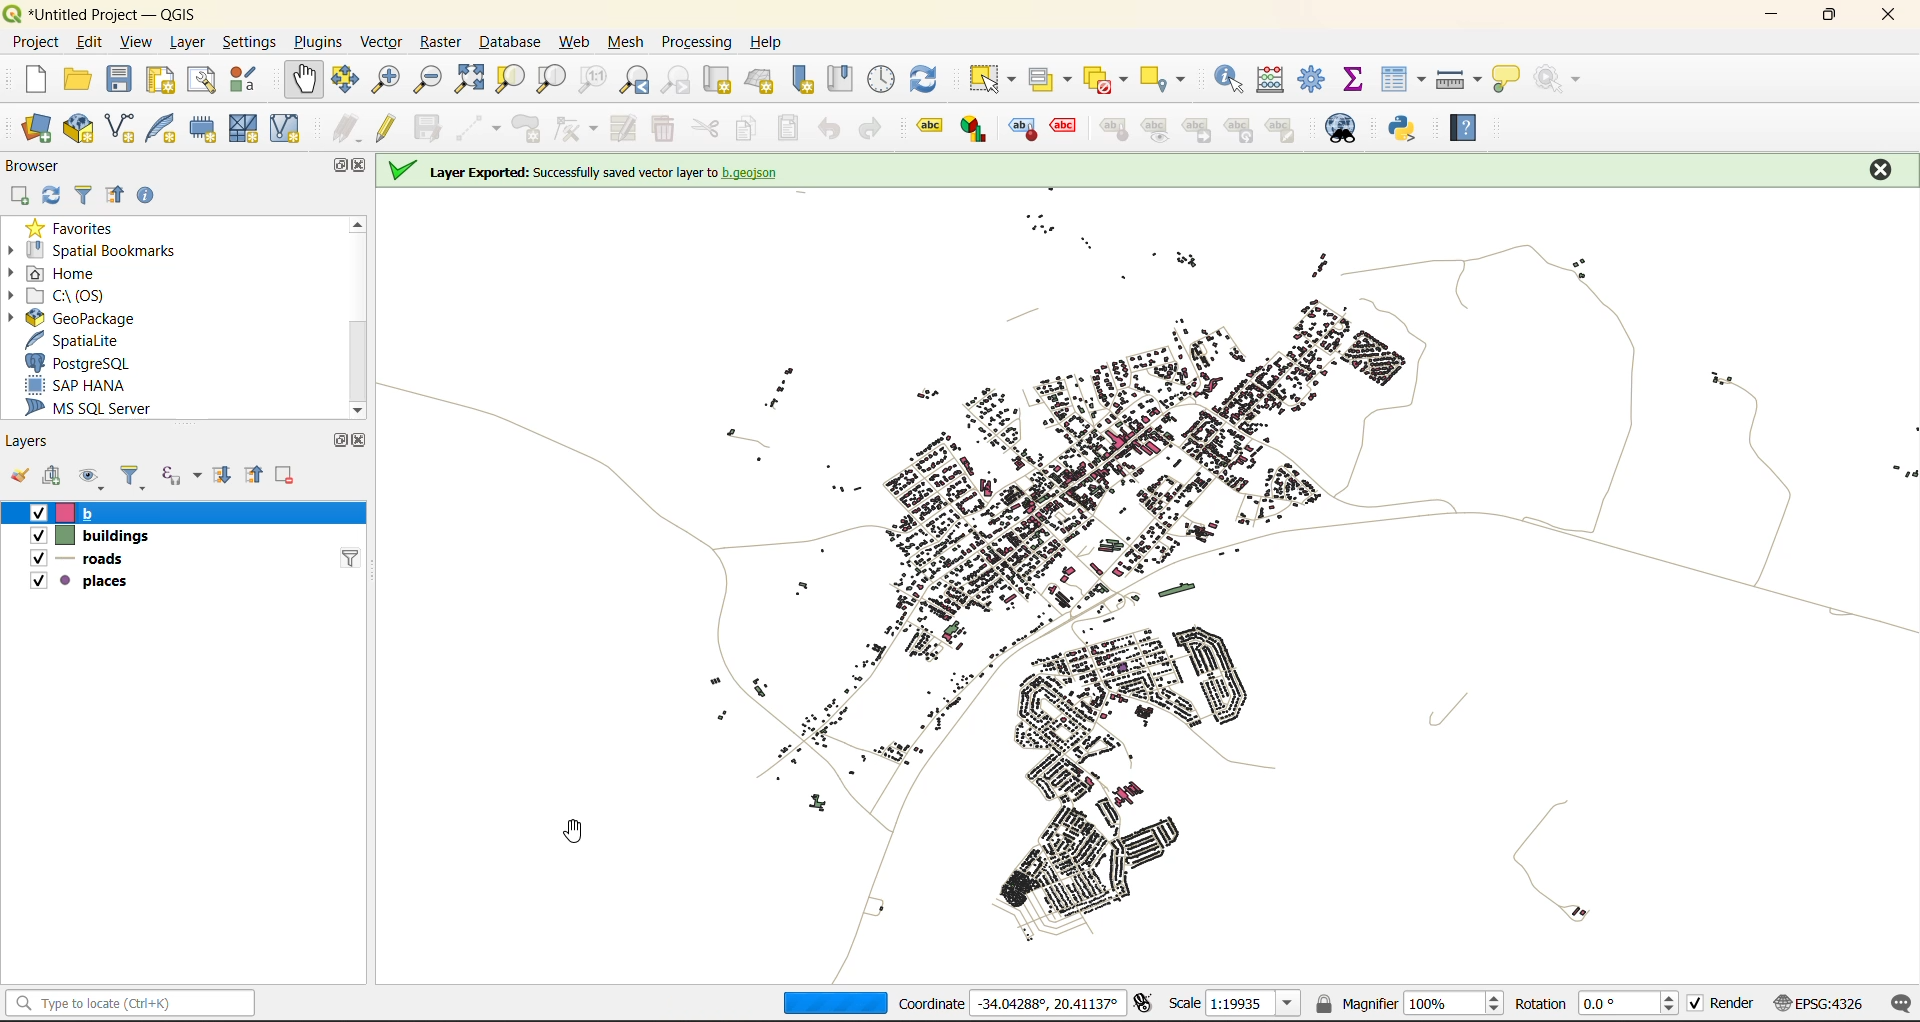 This screenshot has width=1920, height=1022. Describe the element at coordinates (283, 129) in the screenshot. I see `new virtual layer` at that location.